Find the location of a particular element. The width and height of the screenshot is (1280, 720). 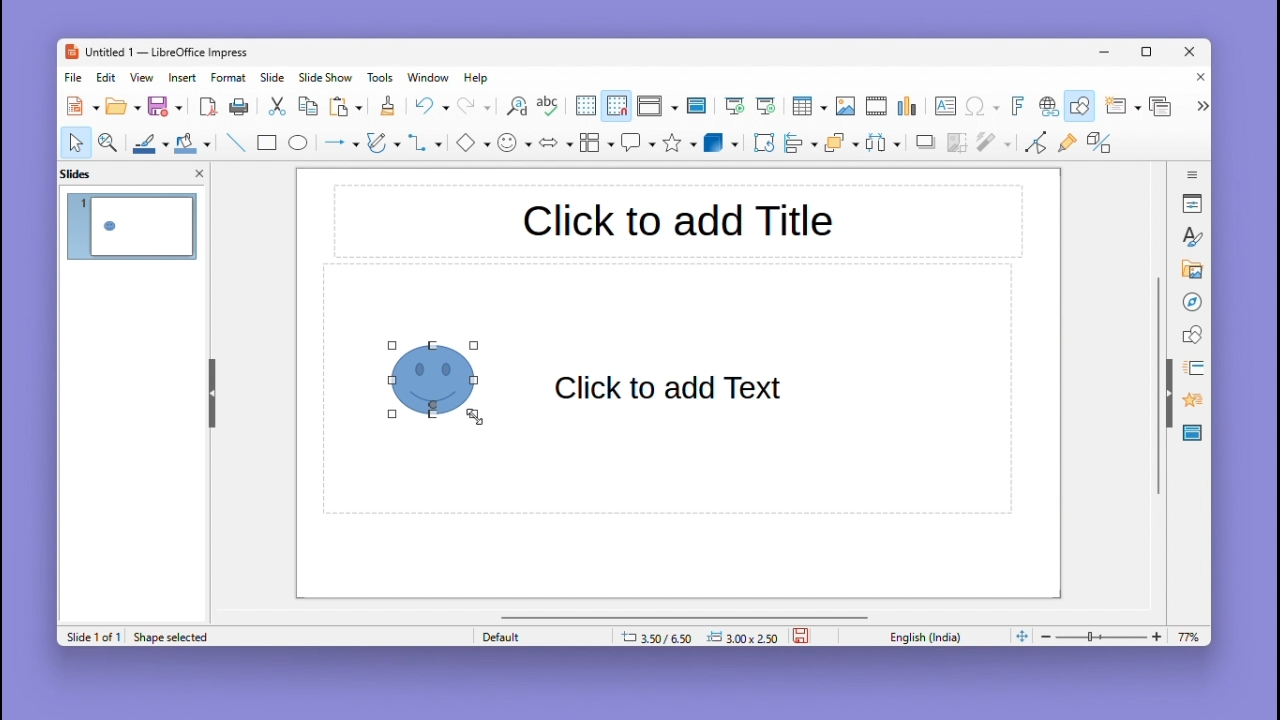

snap to grid is located at coordinates (616, 106).